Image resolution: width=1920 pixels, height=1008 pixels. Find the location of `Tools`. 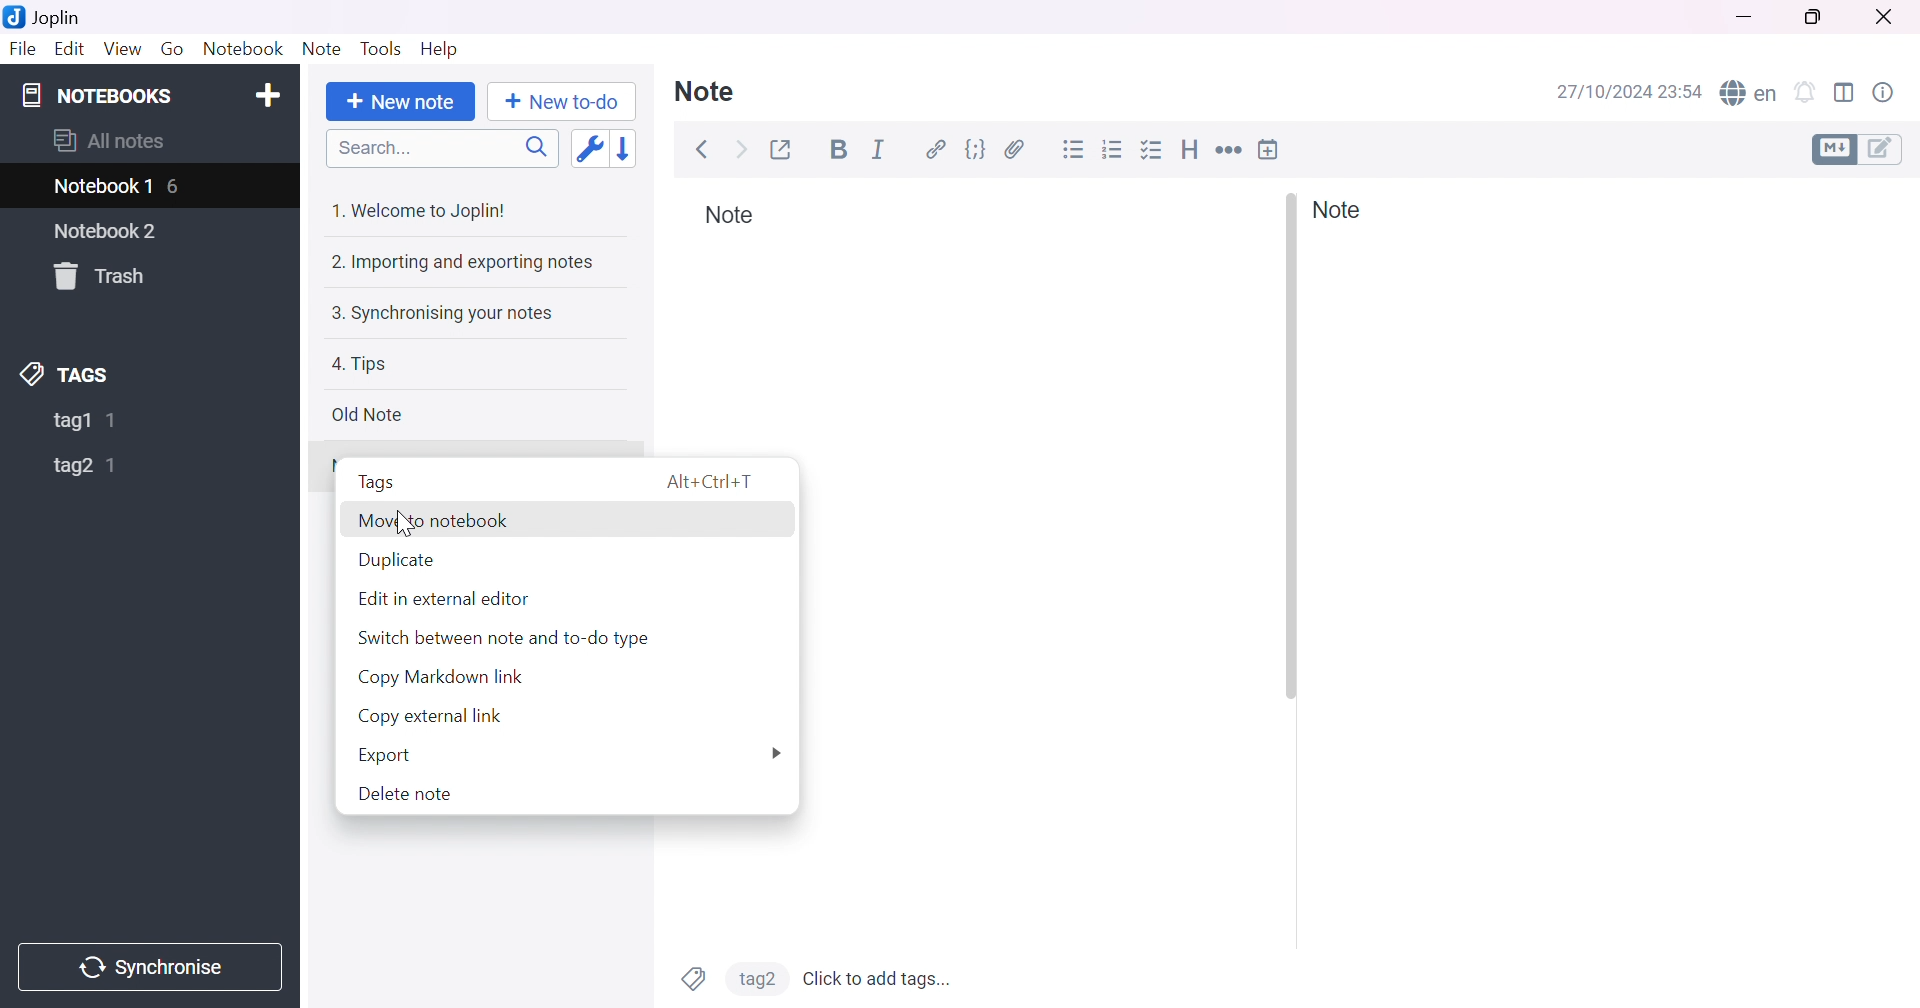

Tools is located at coordinates (379, 48).